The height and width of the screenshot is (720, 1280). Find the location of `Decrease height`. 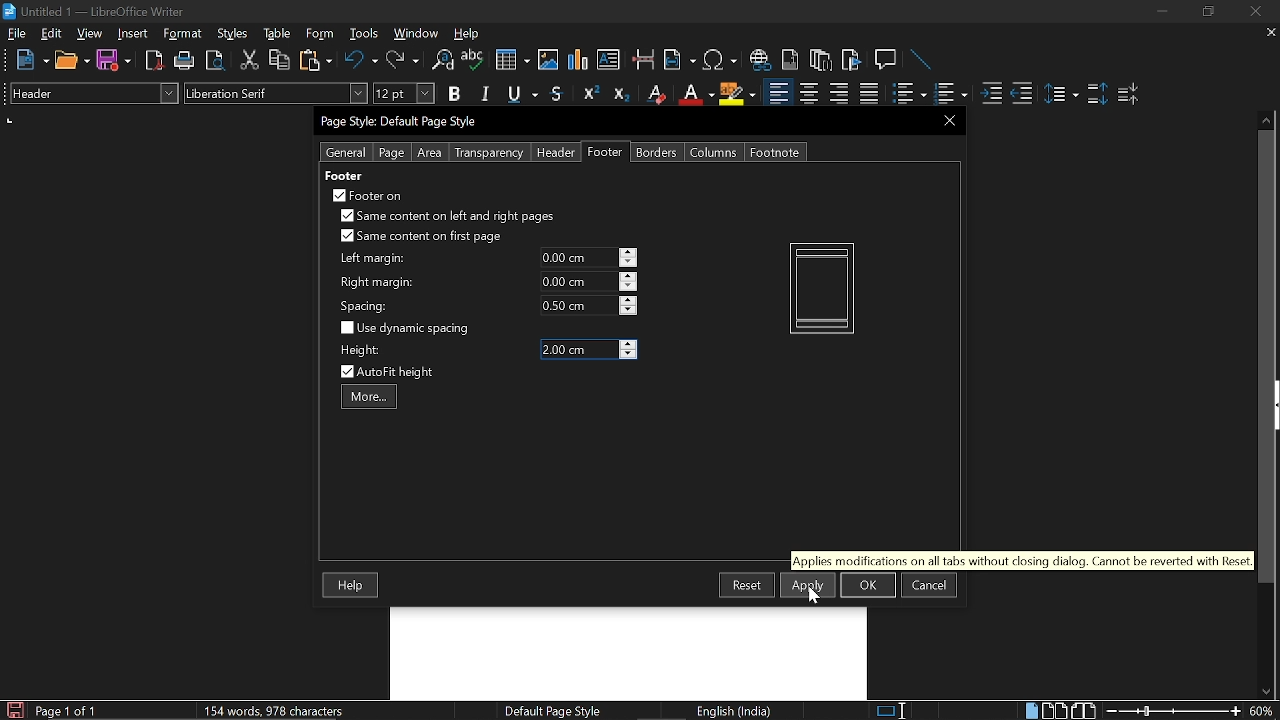

Decrease height is located at coordinates (628, 355).